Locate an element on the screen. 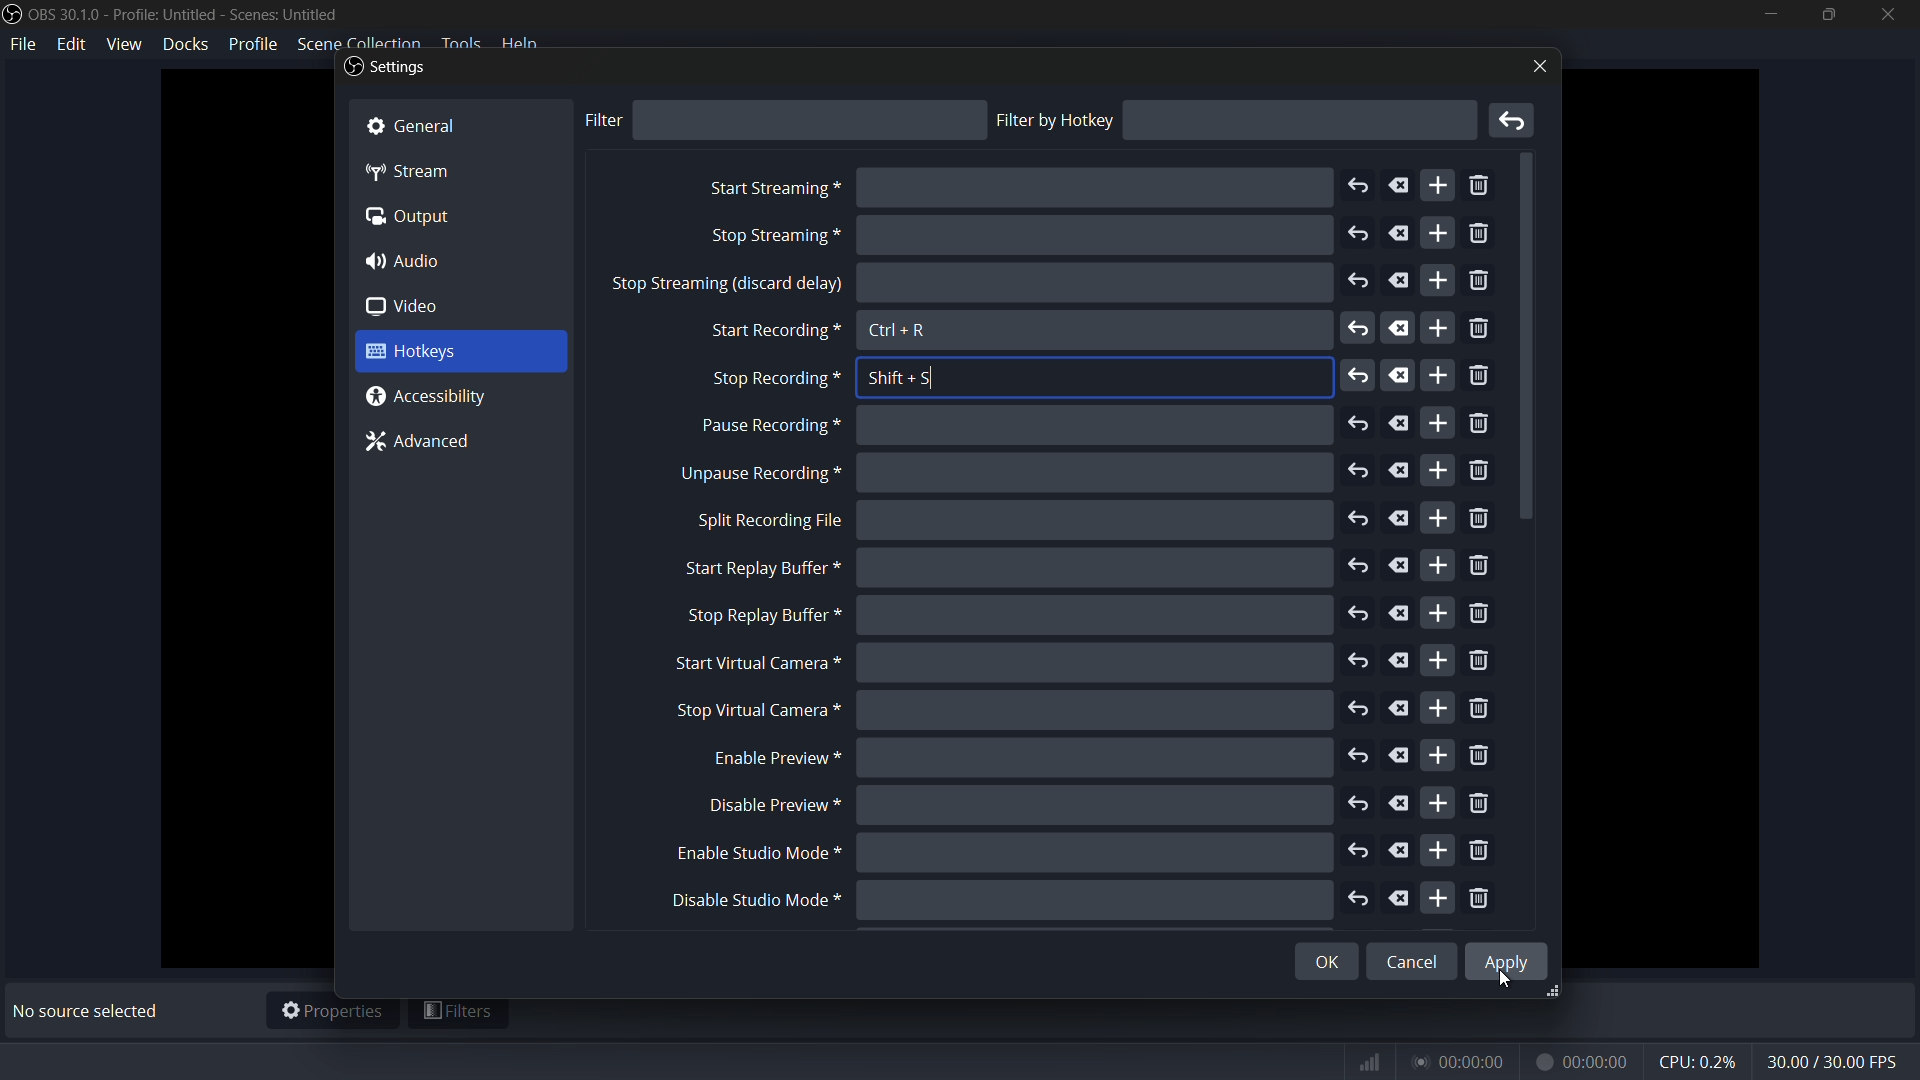 This screenshot has width=1920, height=1080. undo is located at coordinates (1359, 425).